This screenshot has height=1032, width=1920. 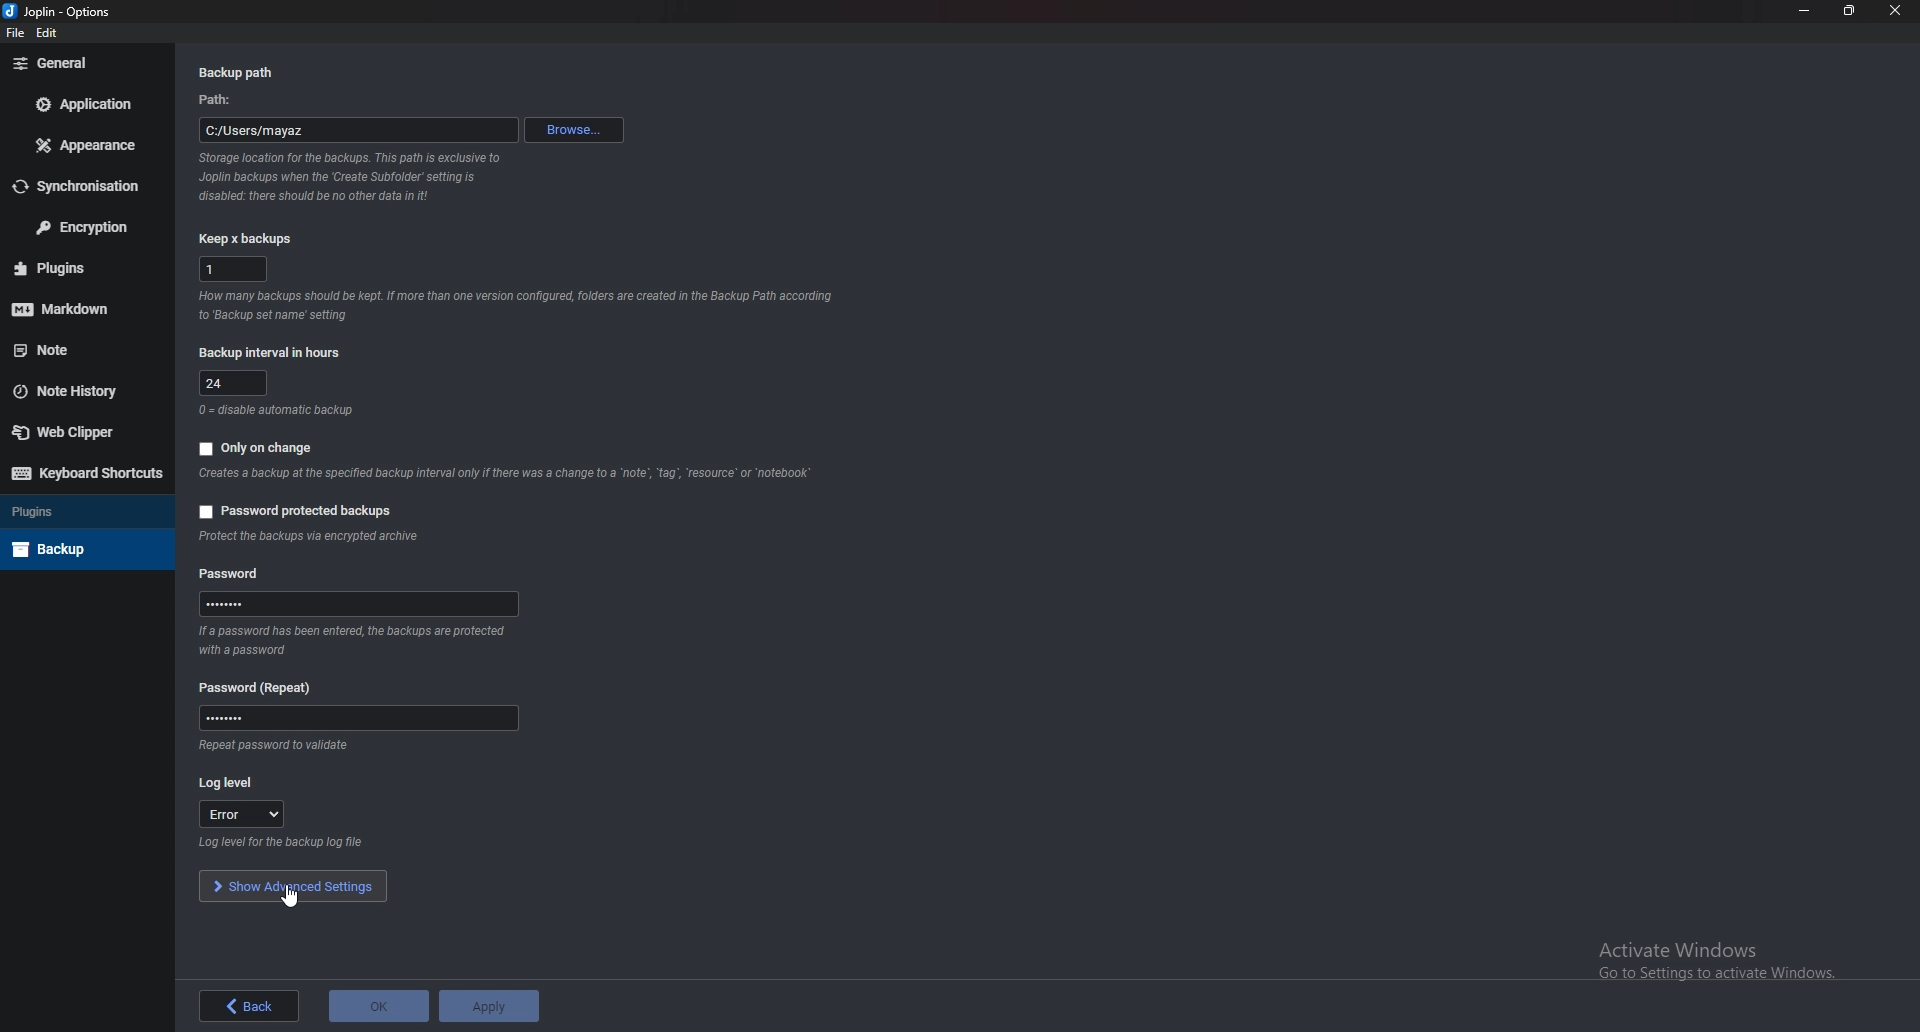 I want to click on Keep X backups, so click(x=243, y=241).